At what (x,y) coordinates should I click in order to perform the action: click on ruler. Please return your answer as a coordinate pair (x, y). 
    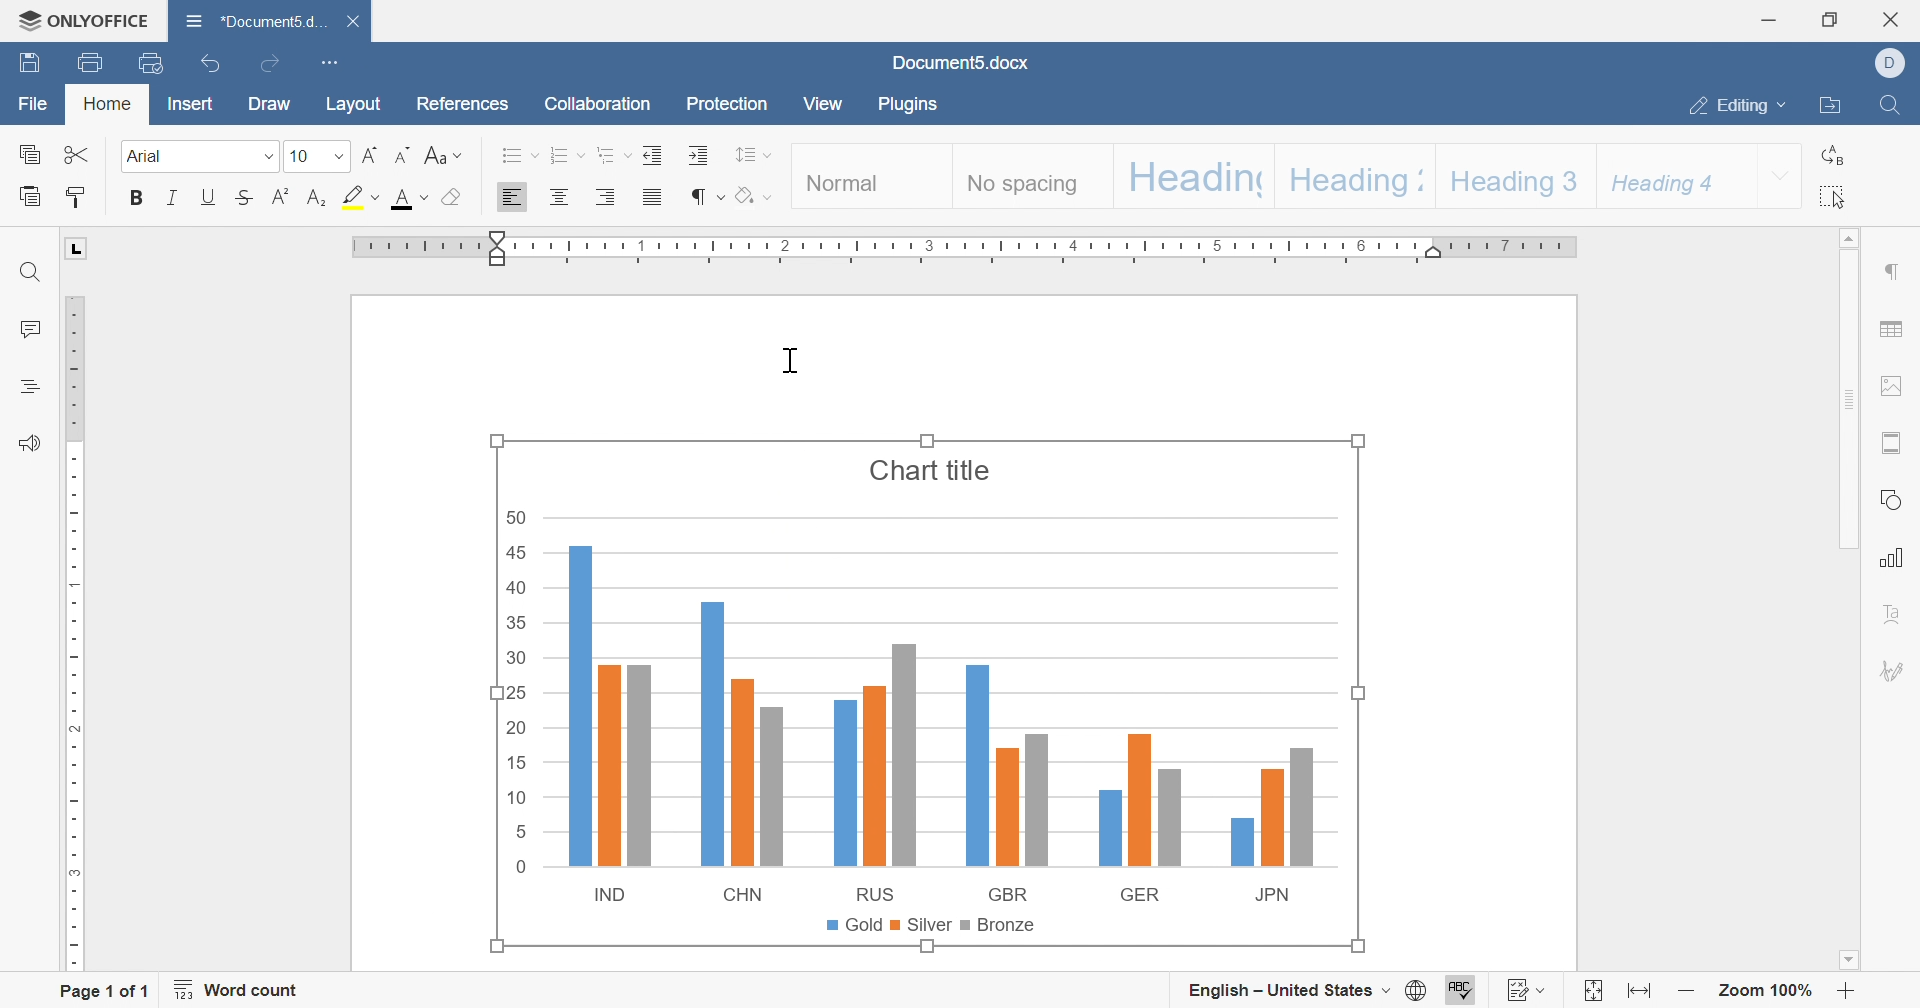
    Looking at the image, I should click on (966, 247).